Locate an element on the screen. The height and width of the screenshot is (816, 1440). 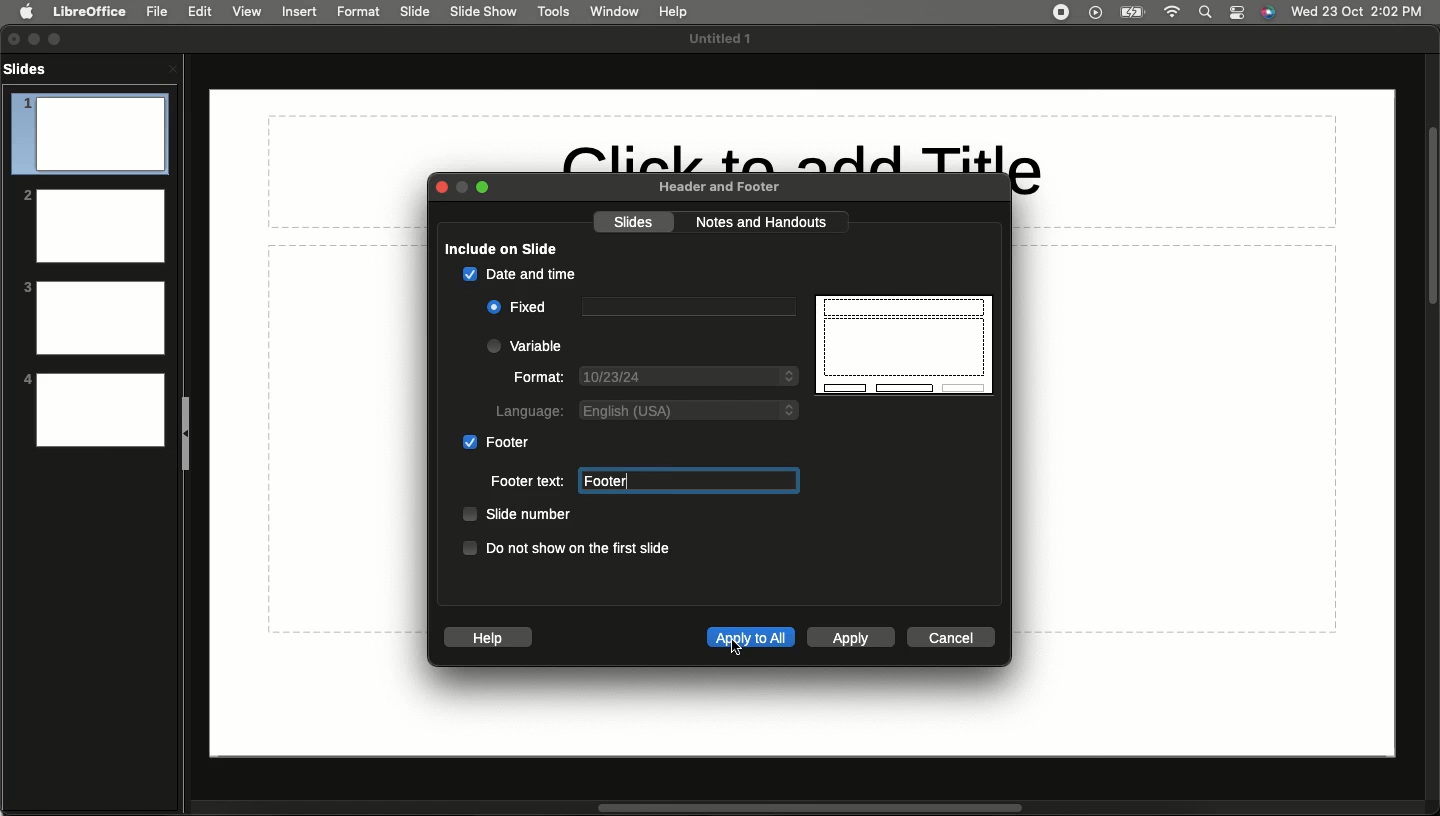
Slide number is located at coordinates (514, 515).